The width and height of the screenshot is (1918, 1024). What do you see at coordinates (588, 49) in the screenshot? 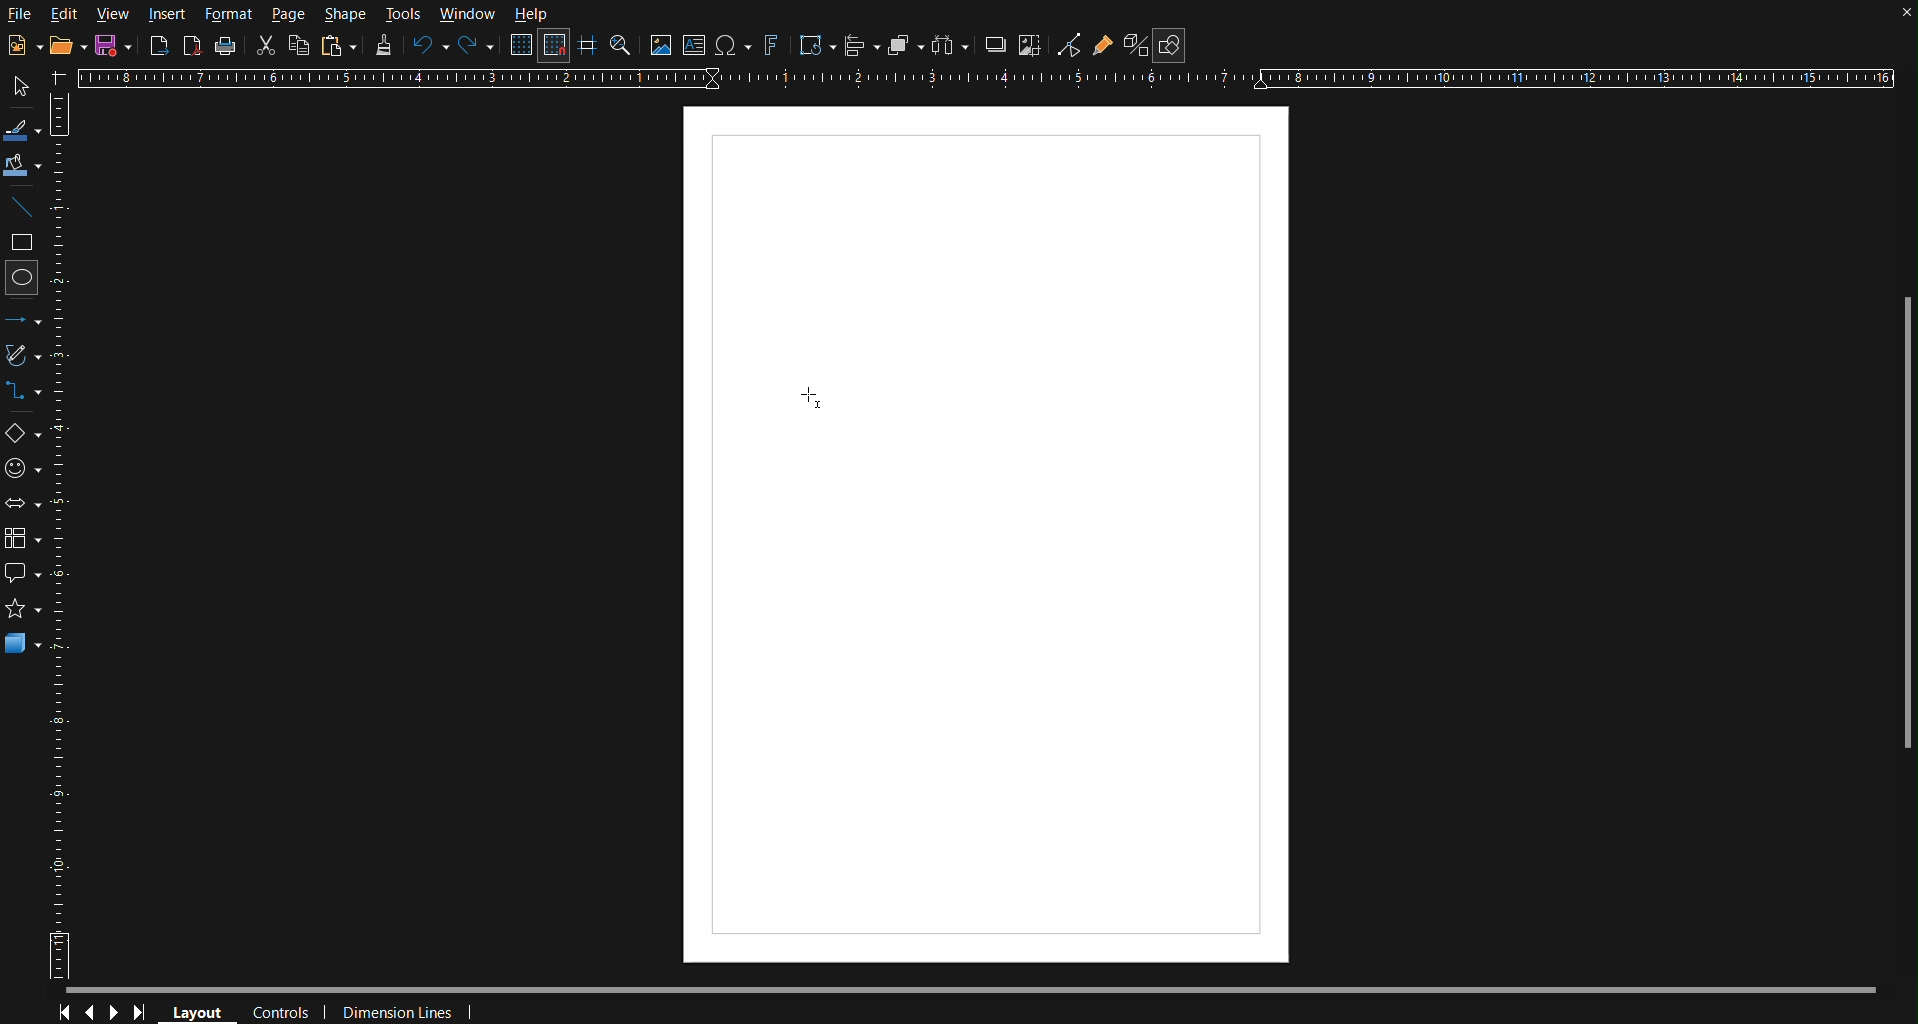
I see `Guidelines while moving` at bounding box center [588, 49].